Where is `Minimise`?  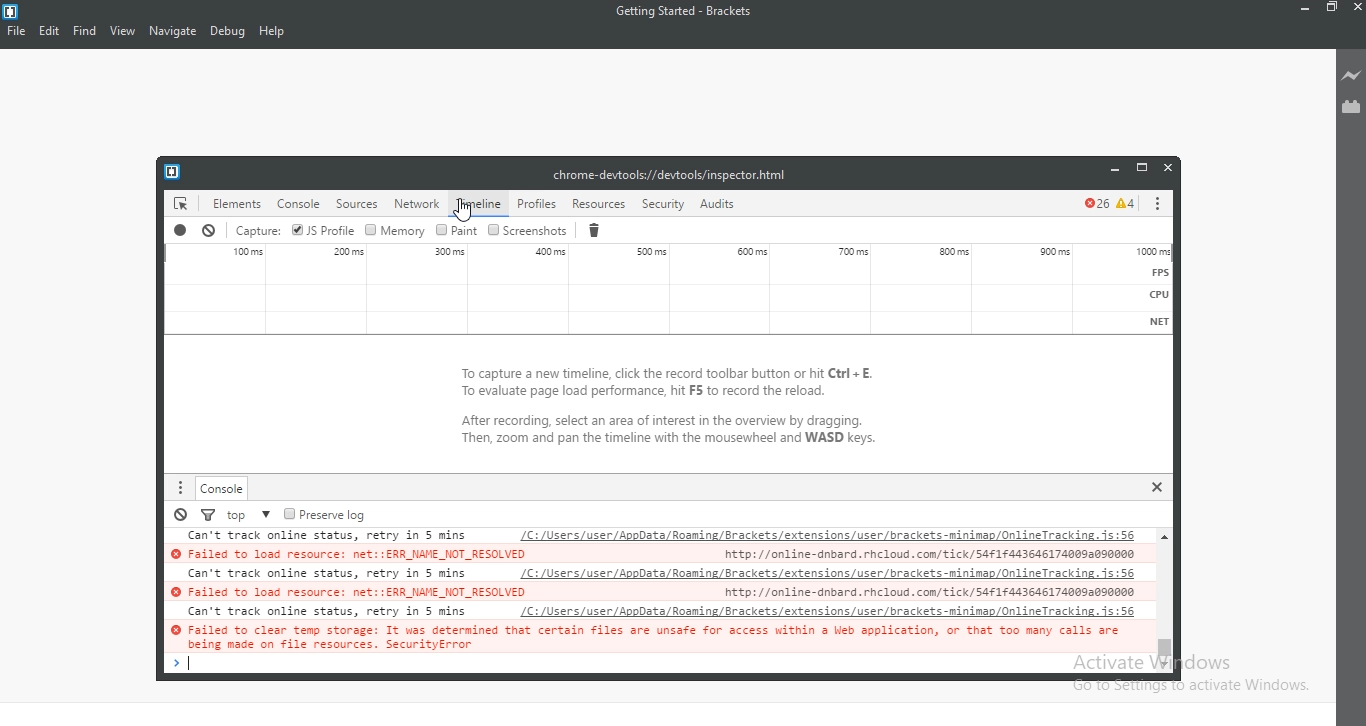
Minimise is located at coordinates (1305, 8).